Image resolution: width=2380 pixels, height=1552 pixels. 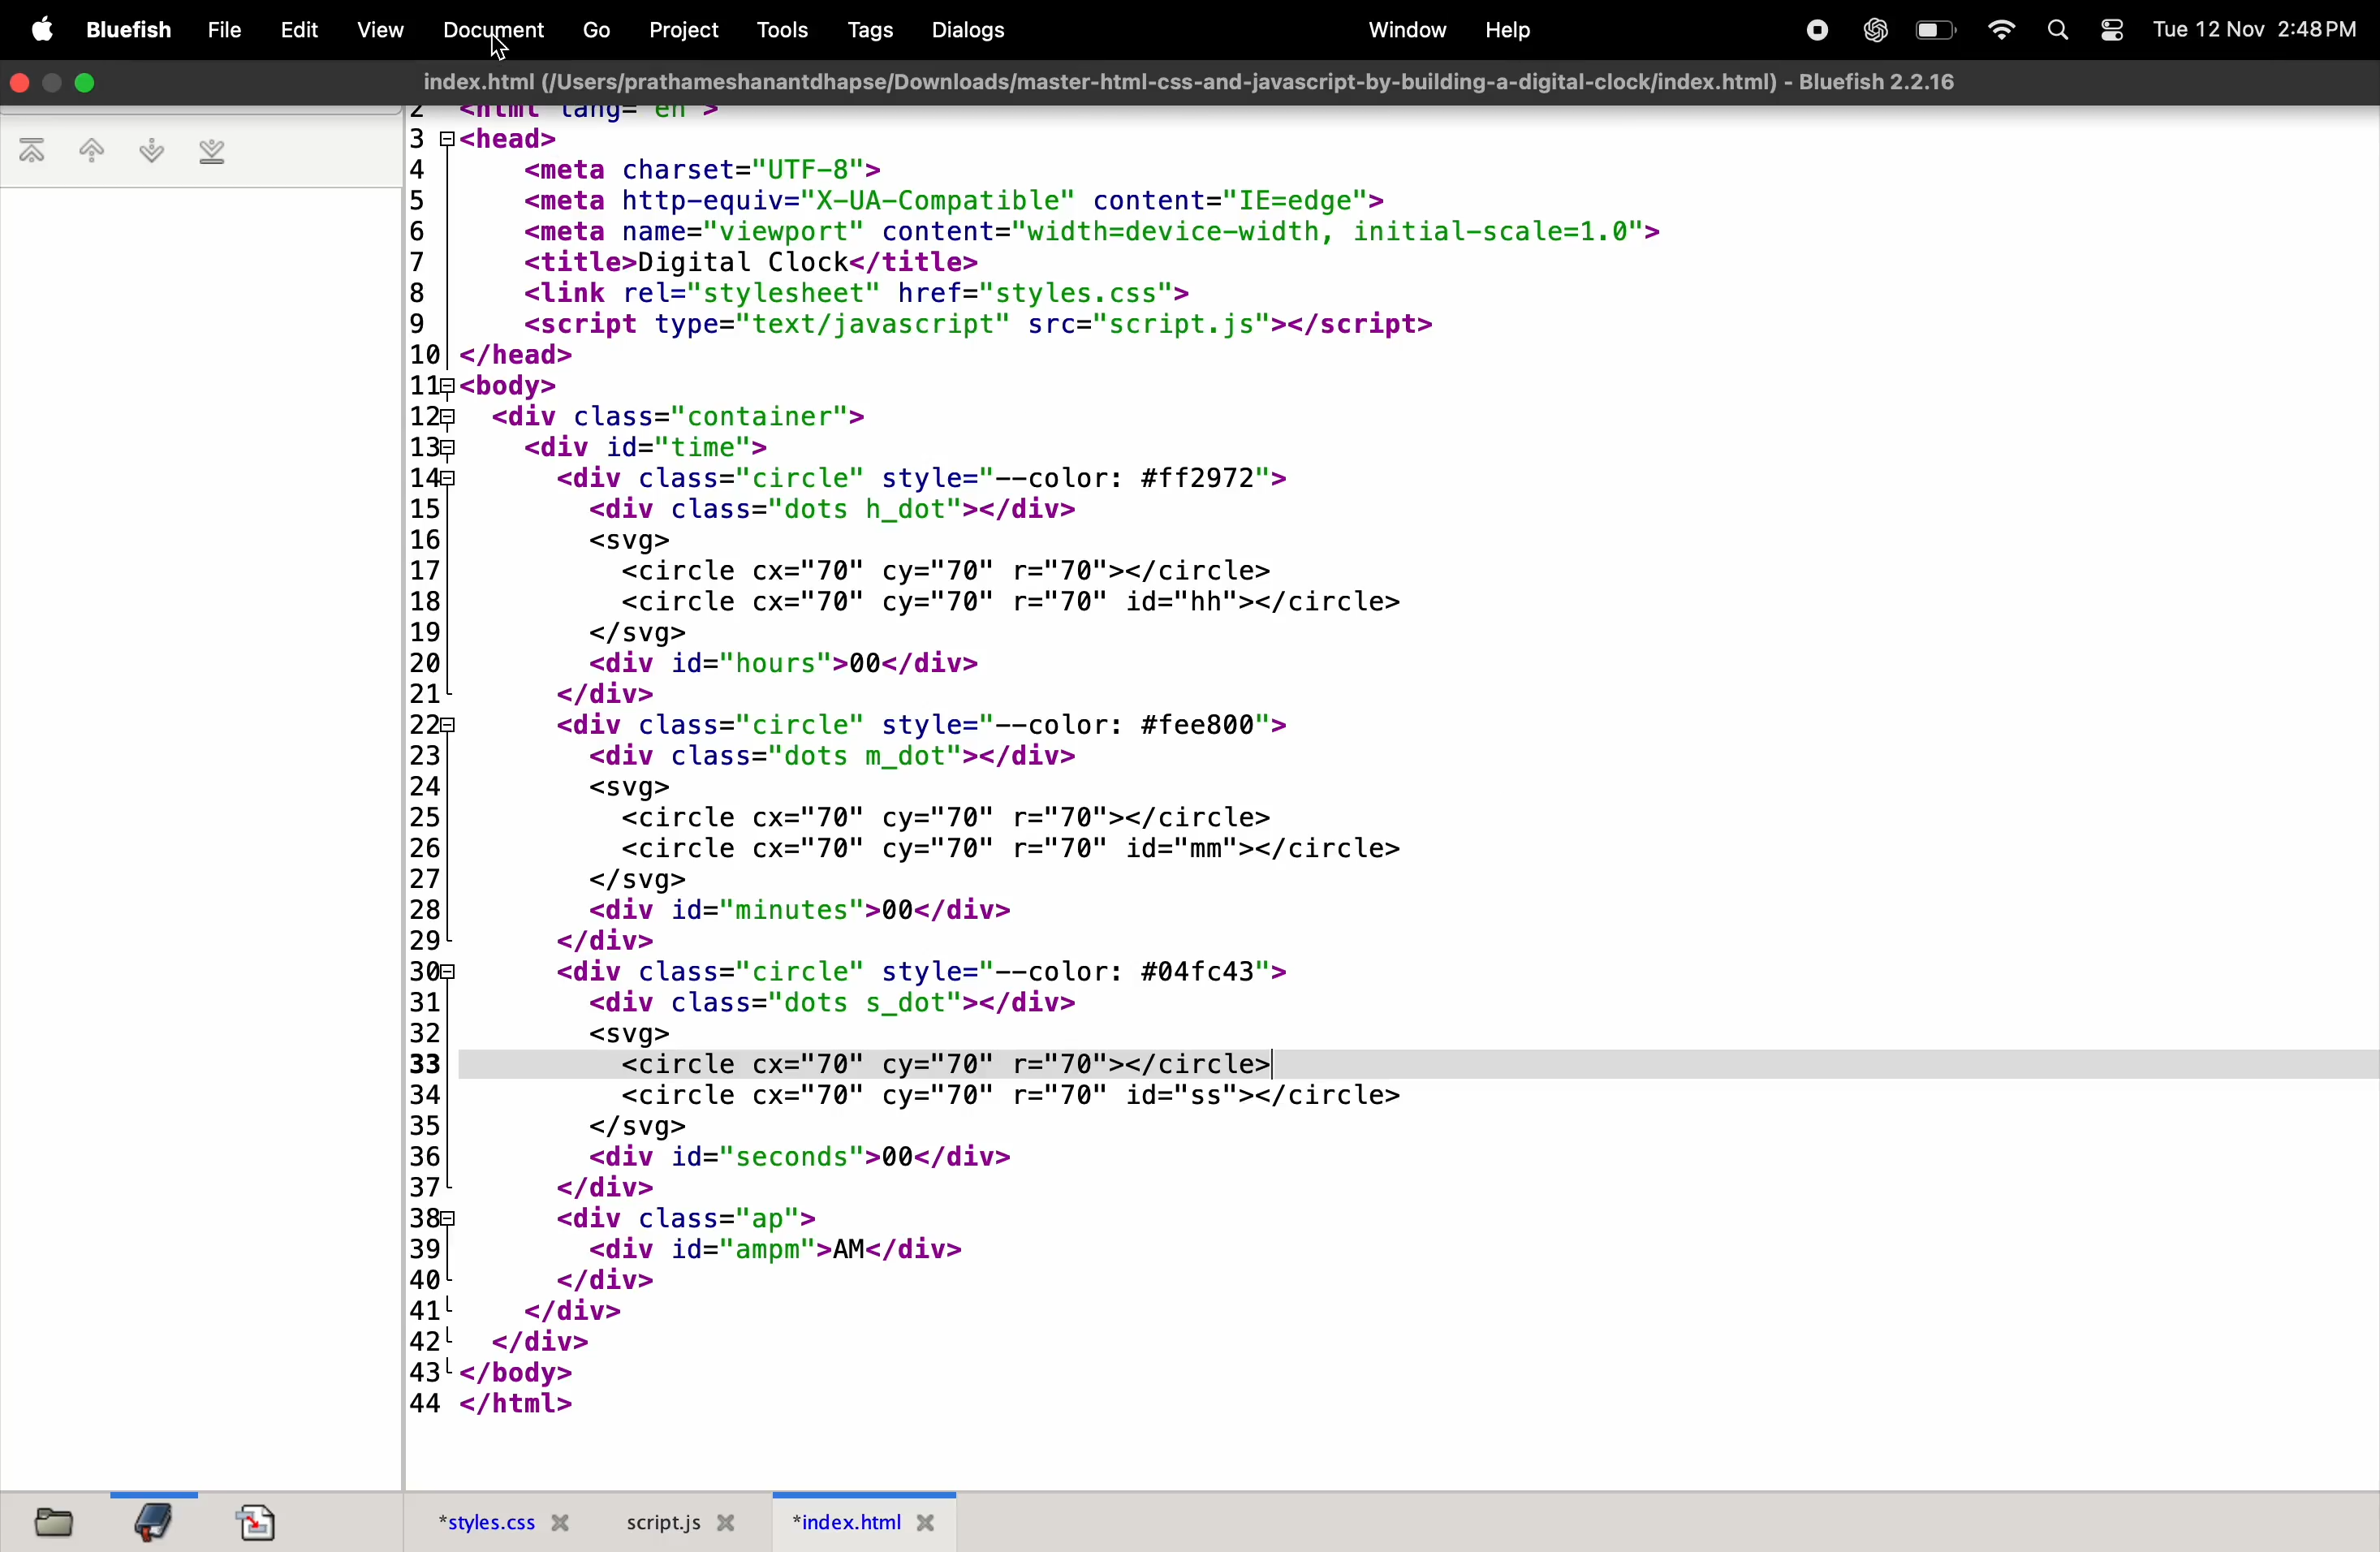 I want to click on wifi, so click(x=1995, y=30).